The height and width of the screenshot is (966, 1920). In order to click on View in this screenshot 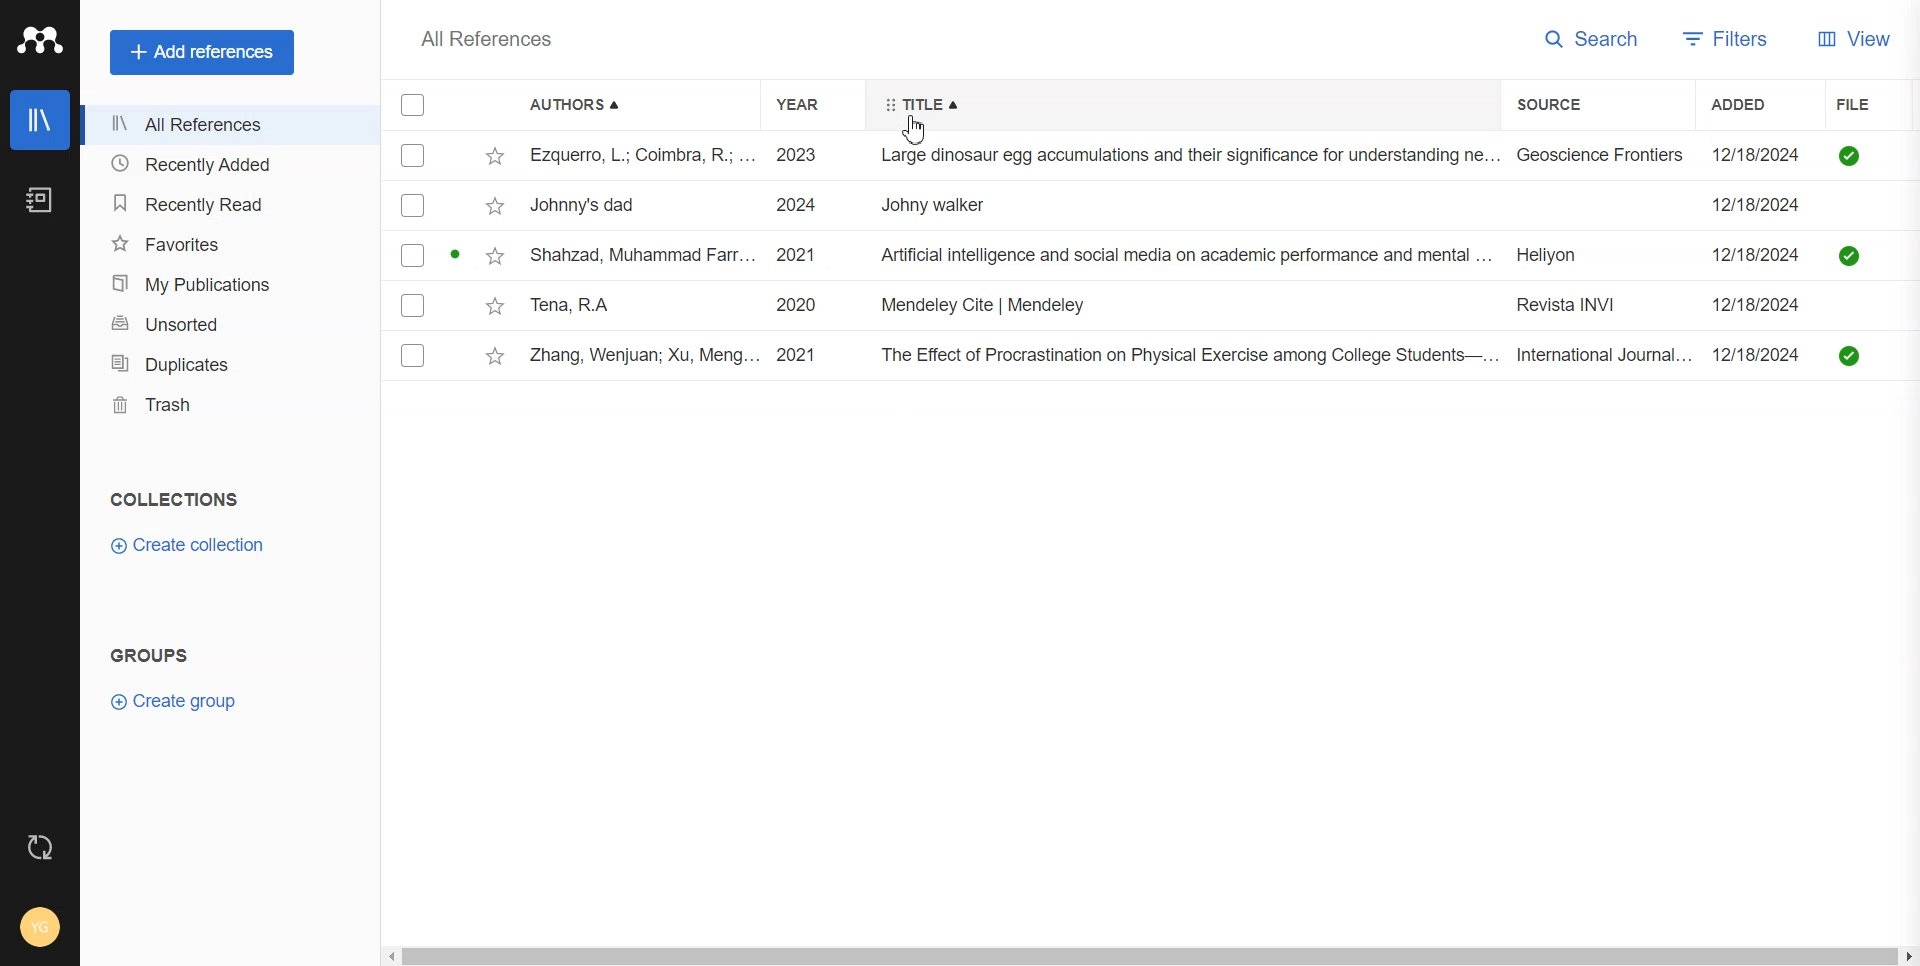, I will do `click(1859, 38)`.